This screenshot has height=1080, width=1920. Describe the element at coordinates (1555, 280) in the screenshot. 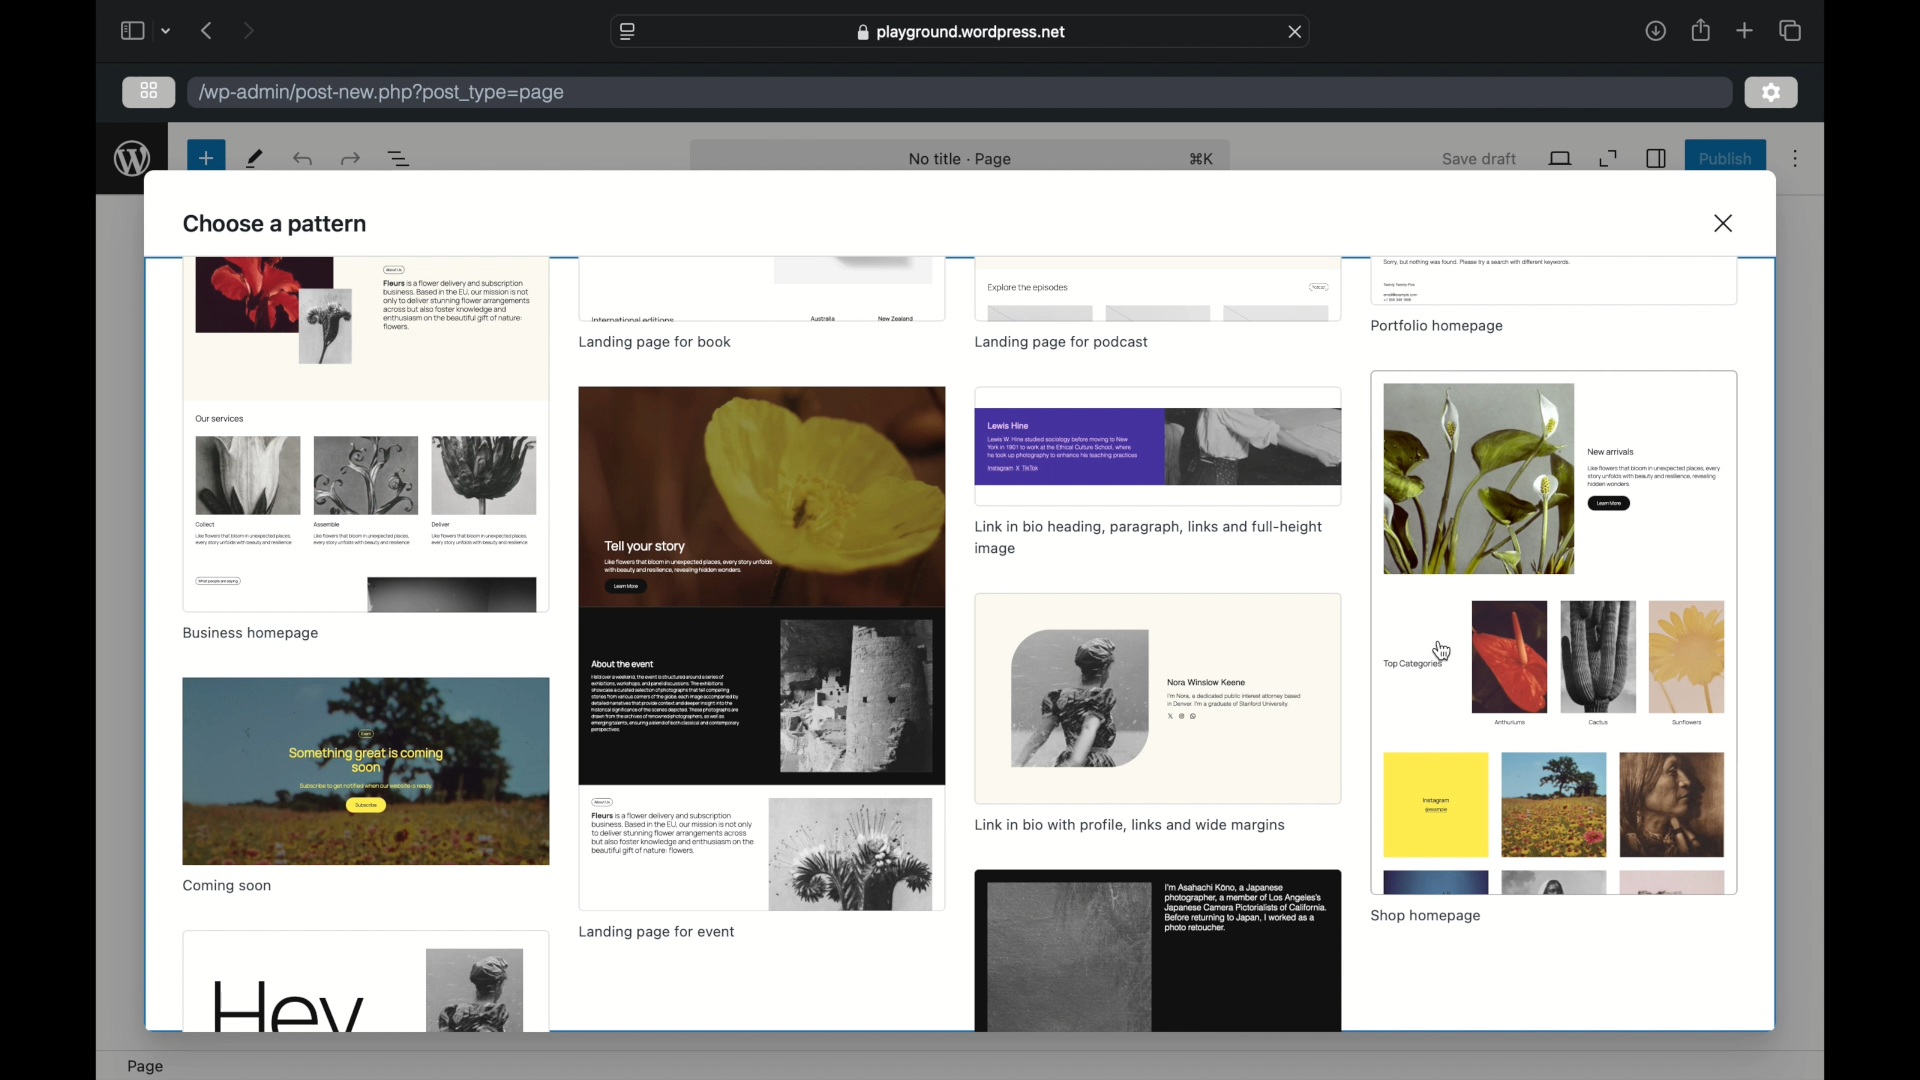

I see `preview` at that location.